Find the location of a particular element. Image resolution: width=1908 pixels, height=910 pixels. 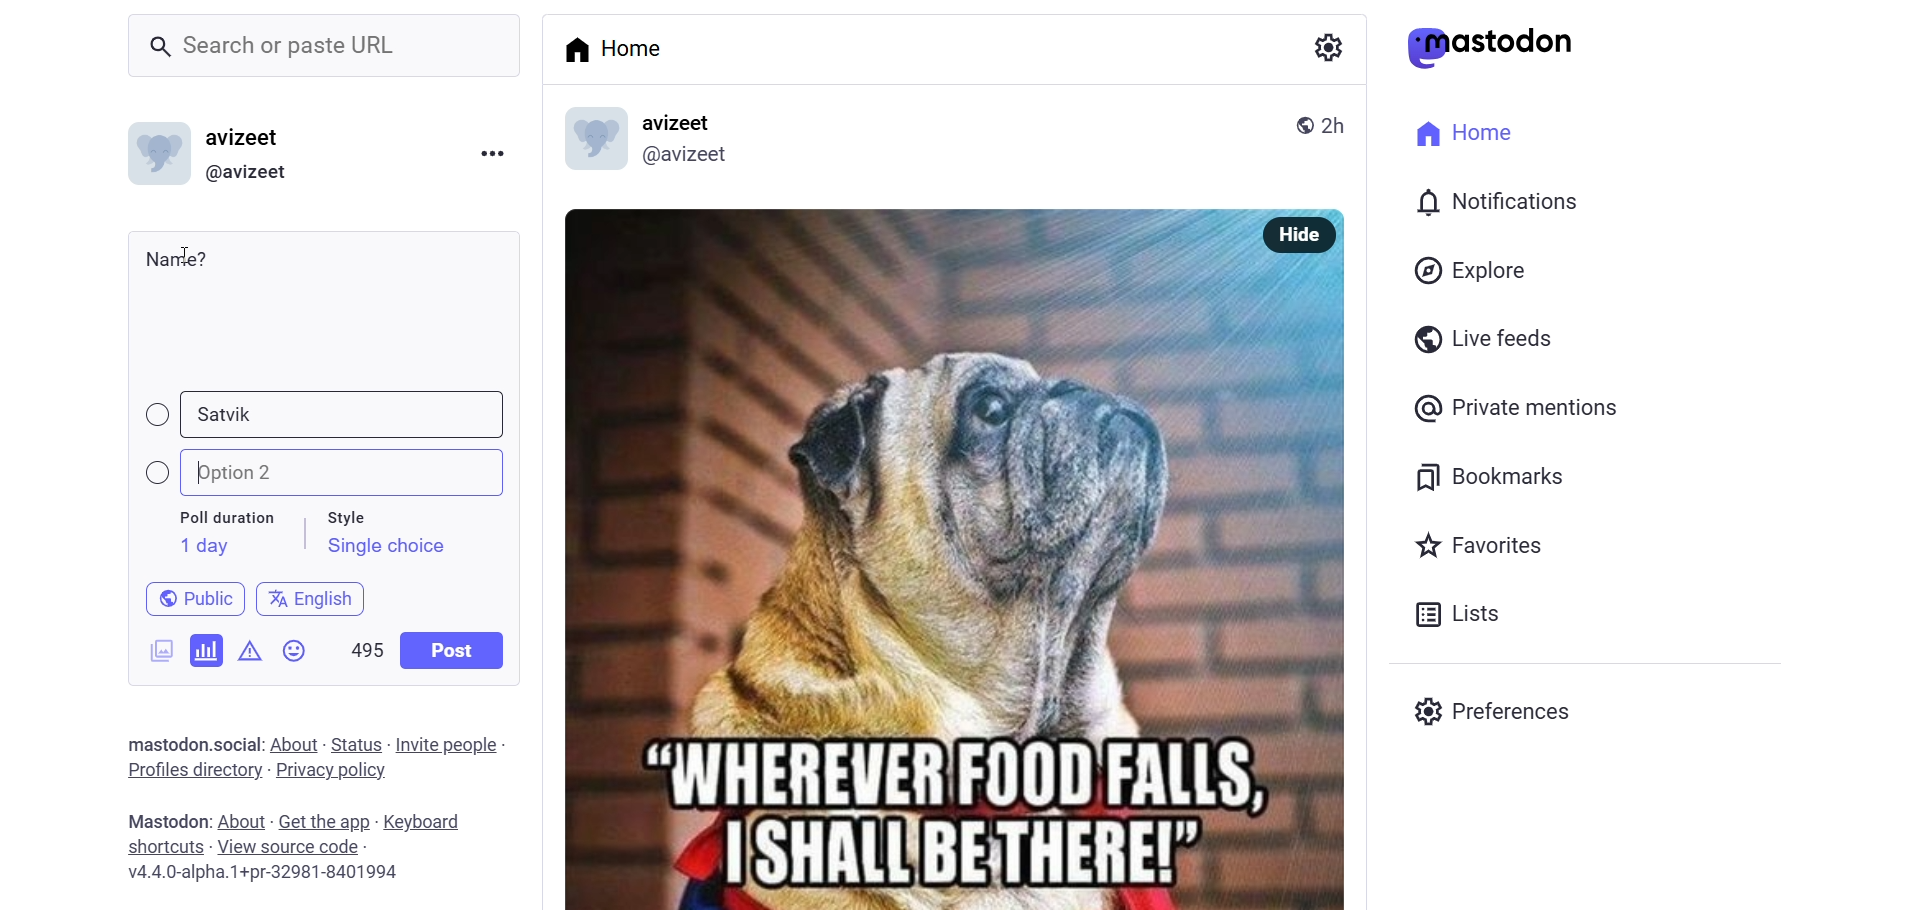

about is located at coordinates (292, 745).